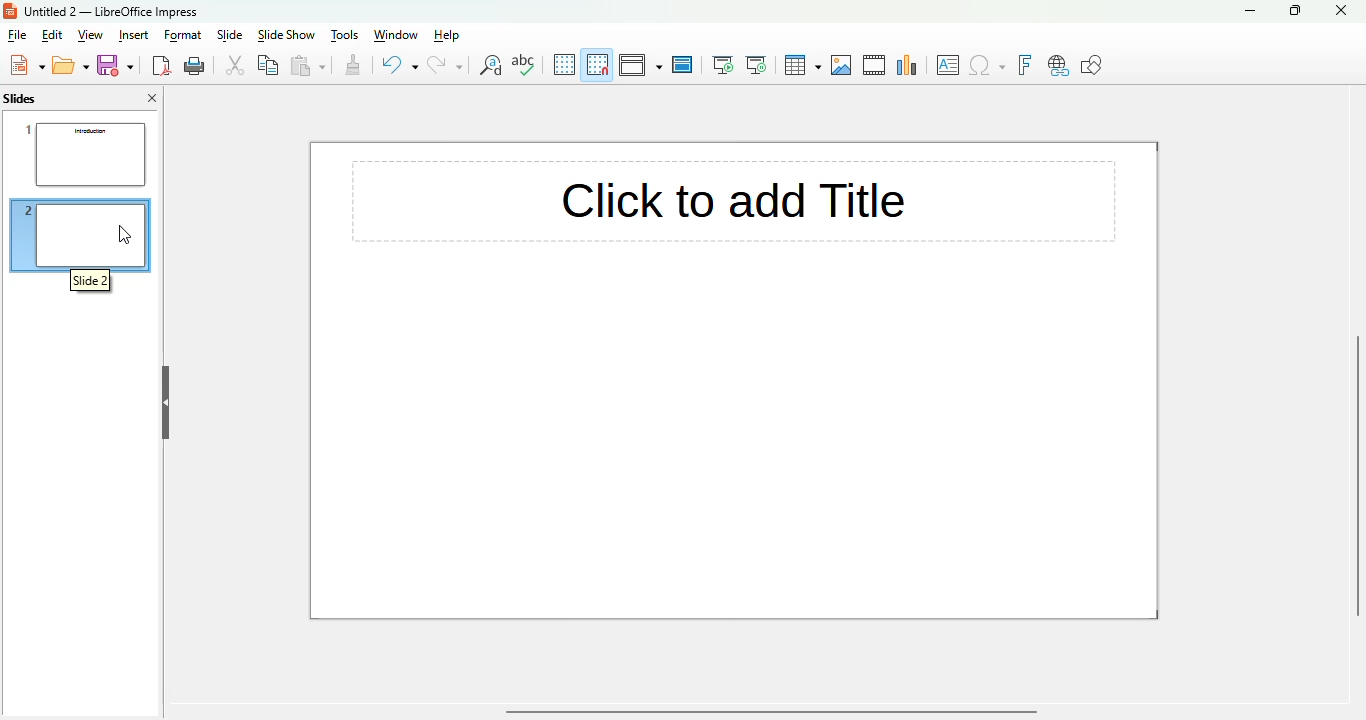 This screenshot has width=1366, height=720. Describe the element at coordinates (79, 236) in the screenshot. I see `new slide` at that location.